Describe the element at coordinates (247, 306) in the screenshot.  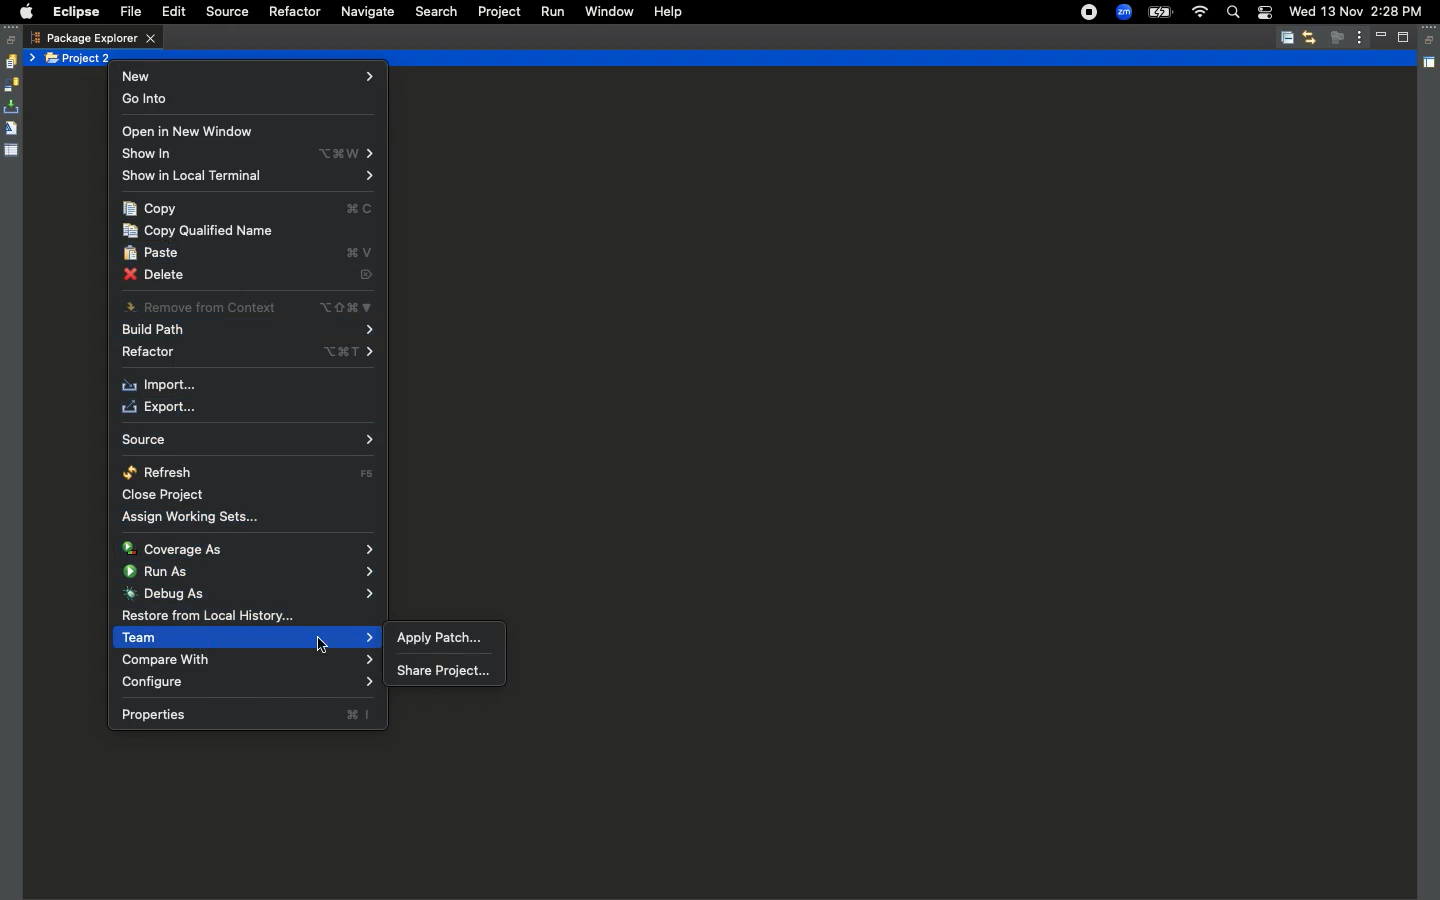
I see `Remove from context` at that location.